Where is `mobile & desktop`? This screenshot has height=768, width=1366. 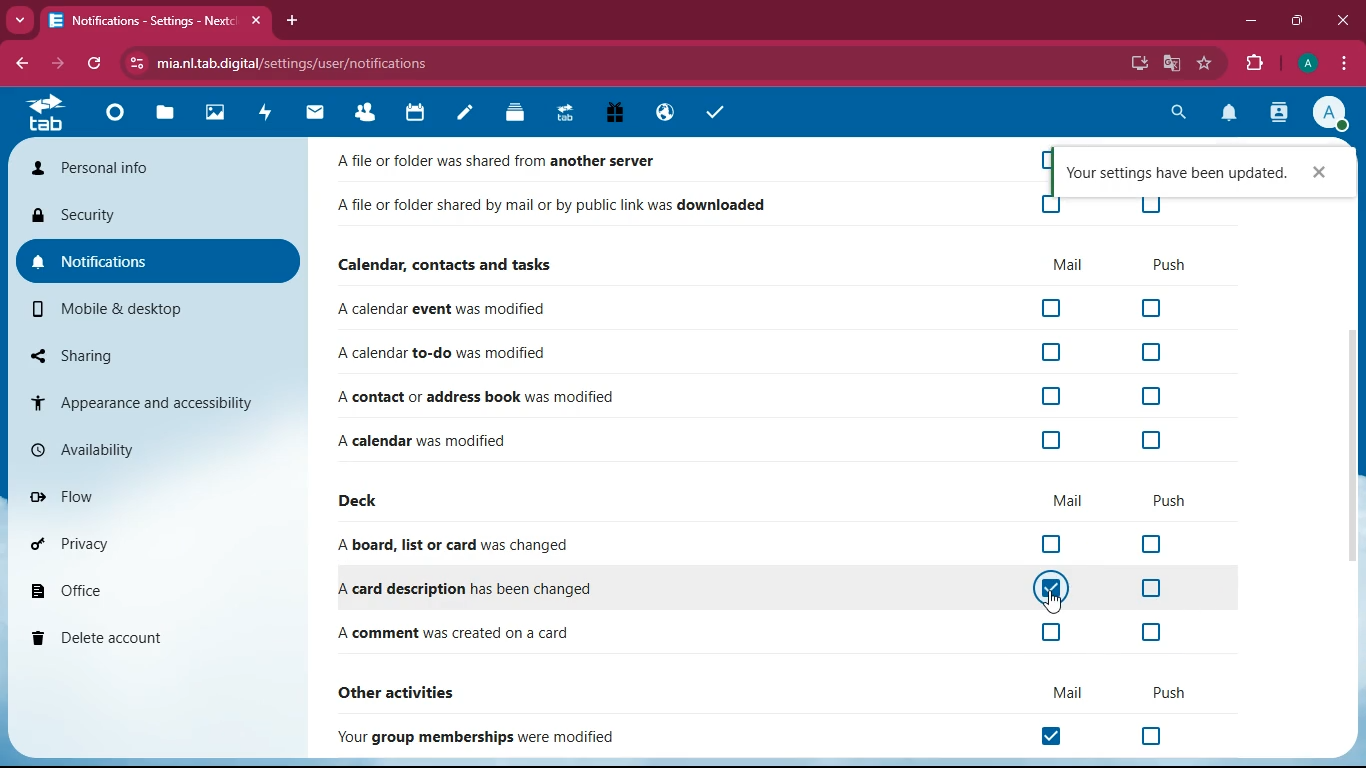 mobile & desktop is located at coordinates (161, 309).